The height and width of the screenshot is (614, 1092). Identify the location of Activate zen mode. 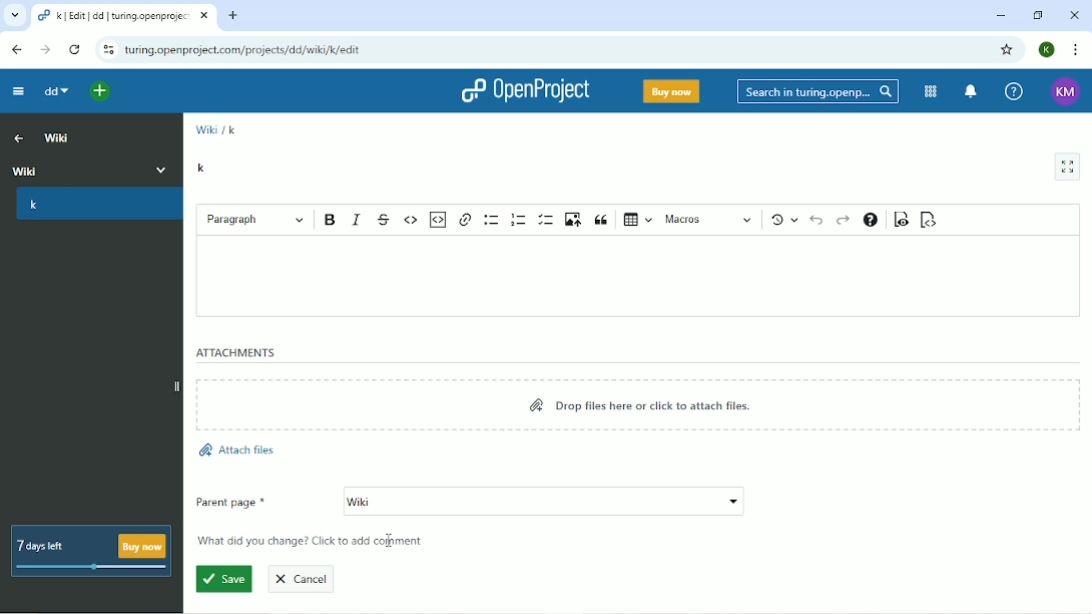
(1068, 167).